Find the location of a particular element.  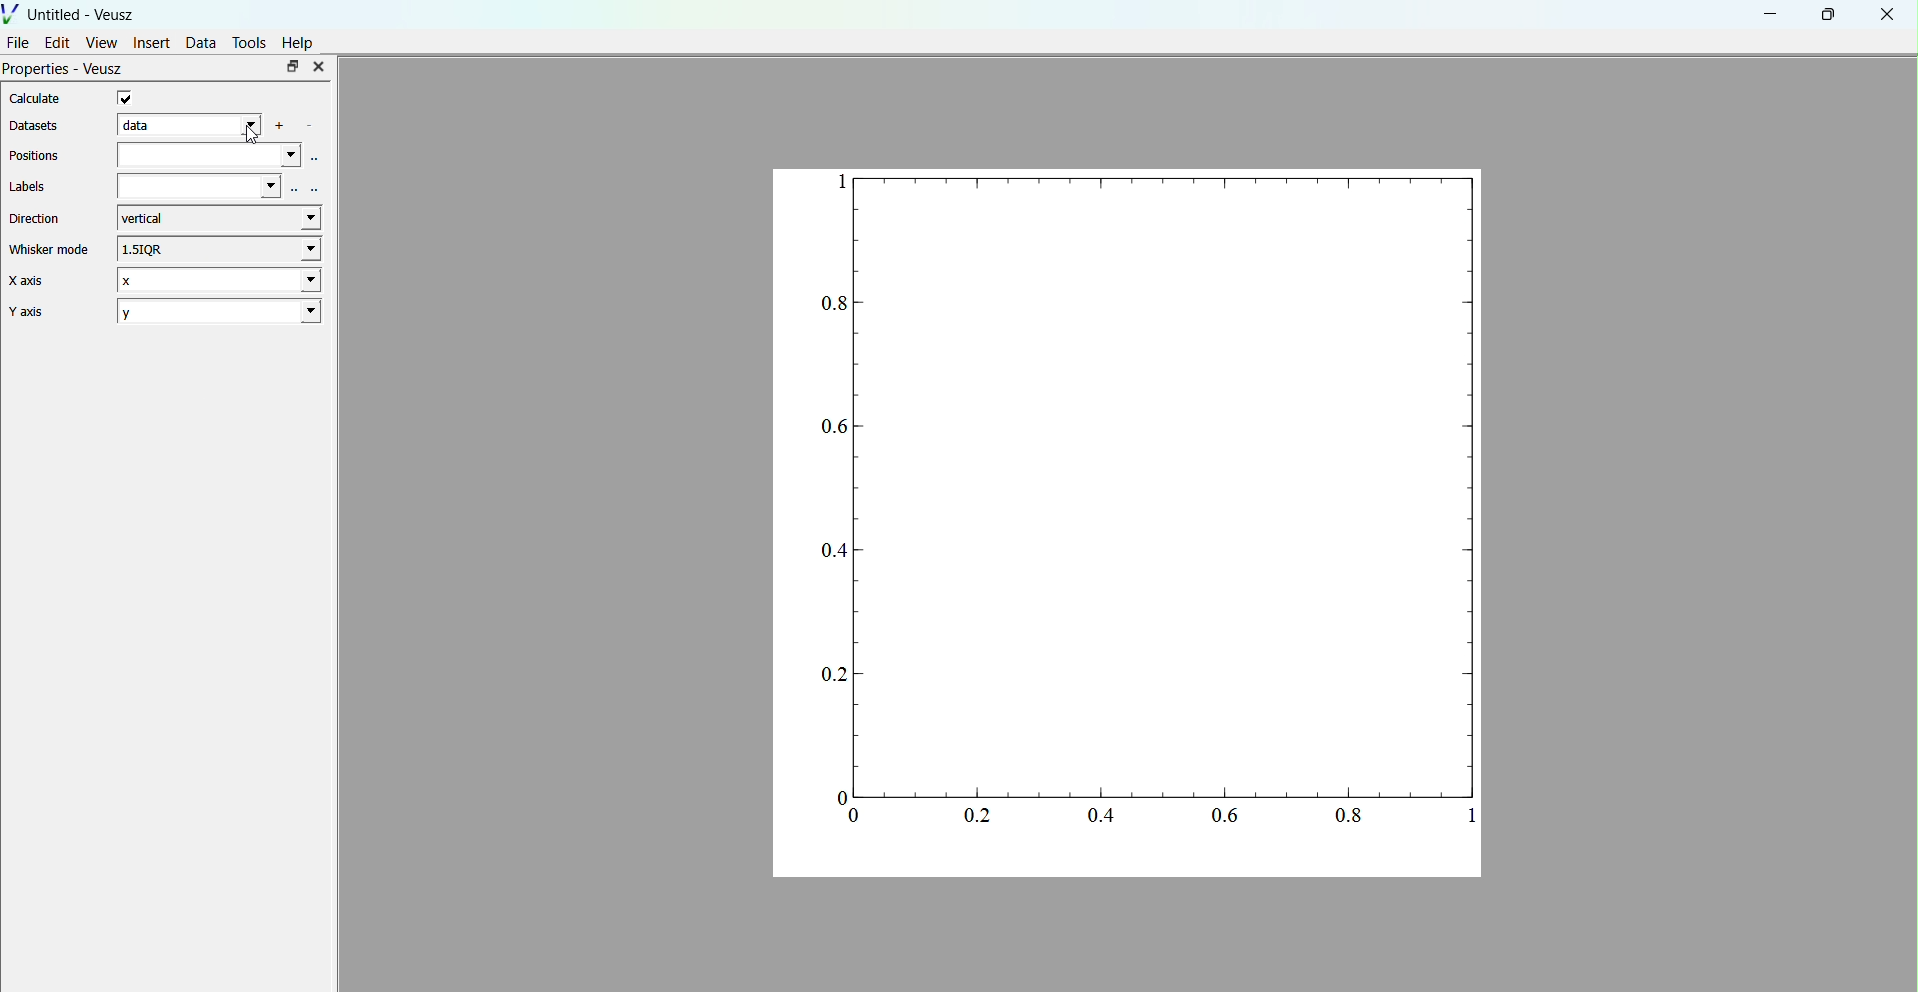

Calculate is located at coordinates (41, 101).